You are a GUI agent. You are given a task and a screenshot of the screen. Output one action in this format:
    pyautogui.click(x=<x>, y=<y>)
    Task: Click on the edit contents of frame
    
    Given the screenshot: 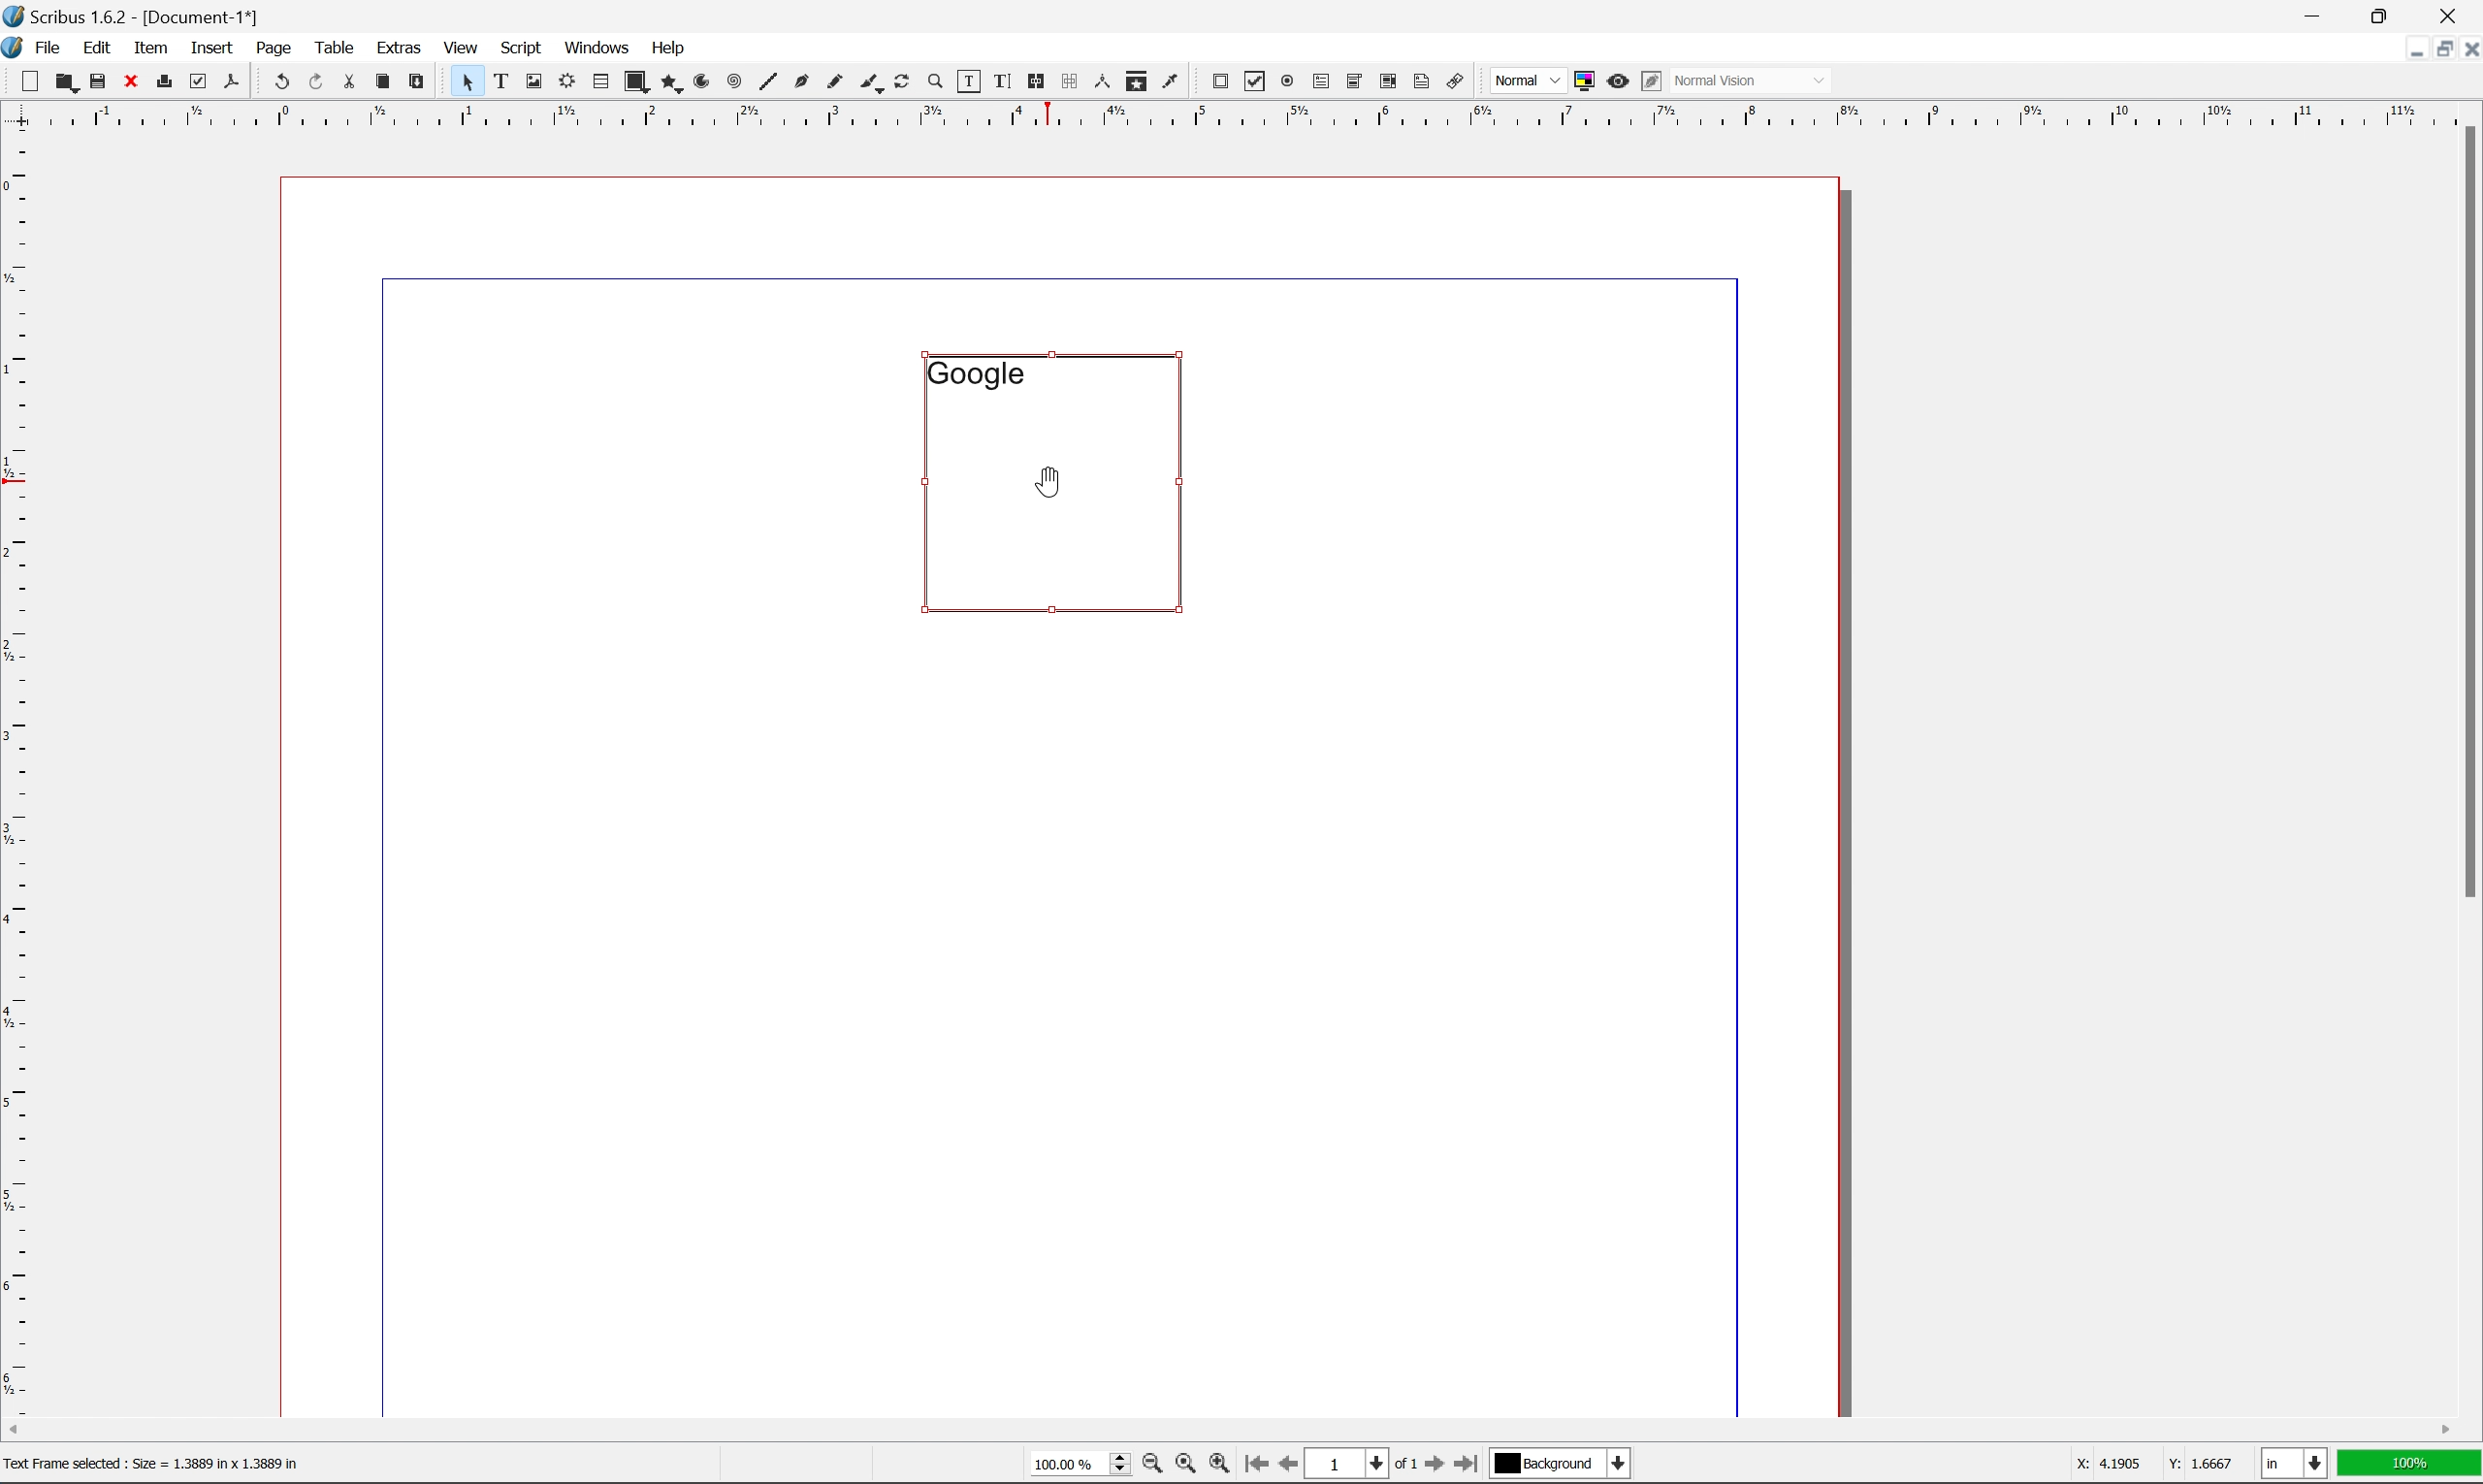 What is the action you would take?
    pyautogui.click(x=967, y=80)
    